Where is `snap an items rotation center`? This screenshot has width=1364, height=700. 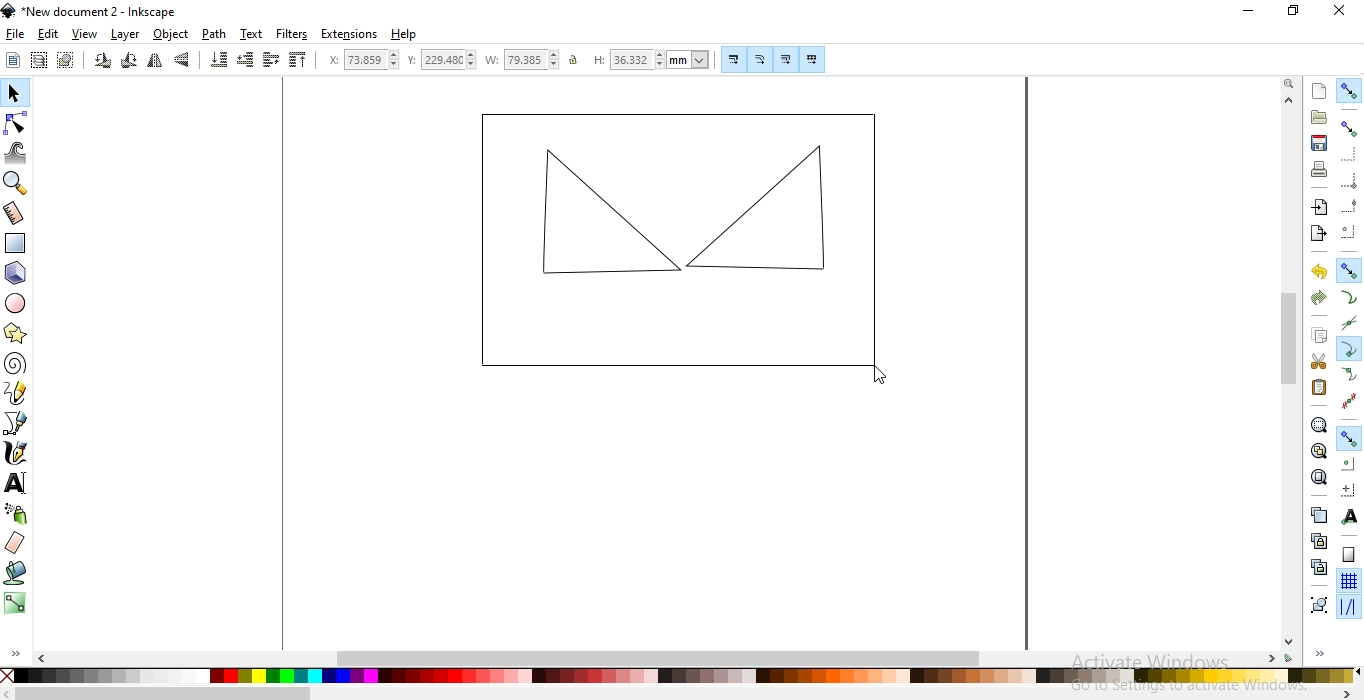
snap an items rotation center is located at coordinates (1348, 489).